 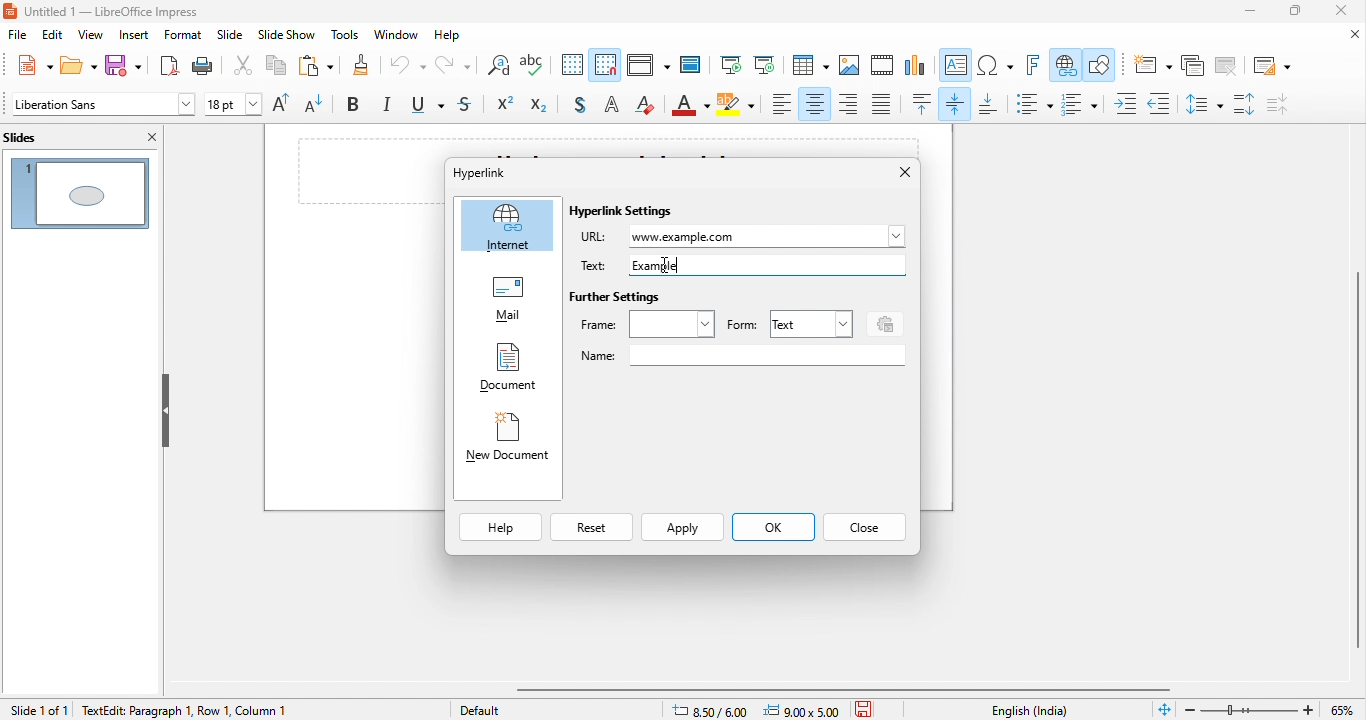 I want to click on duplicate slide, so click(x=1193, y=66).